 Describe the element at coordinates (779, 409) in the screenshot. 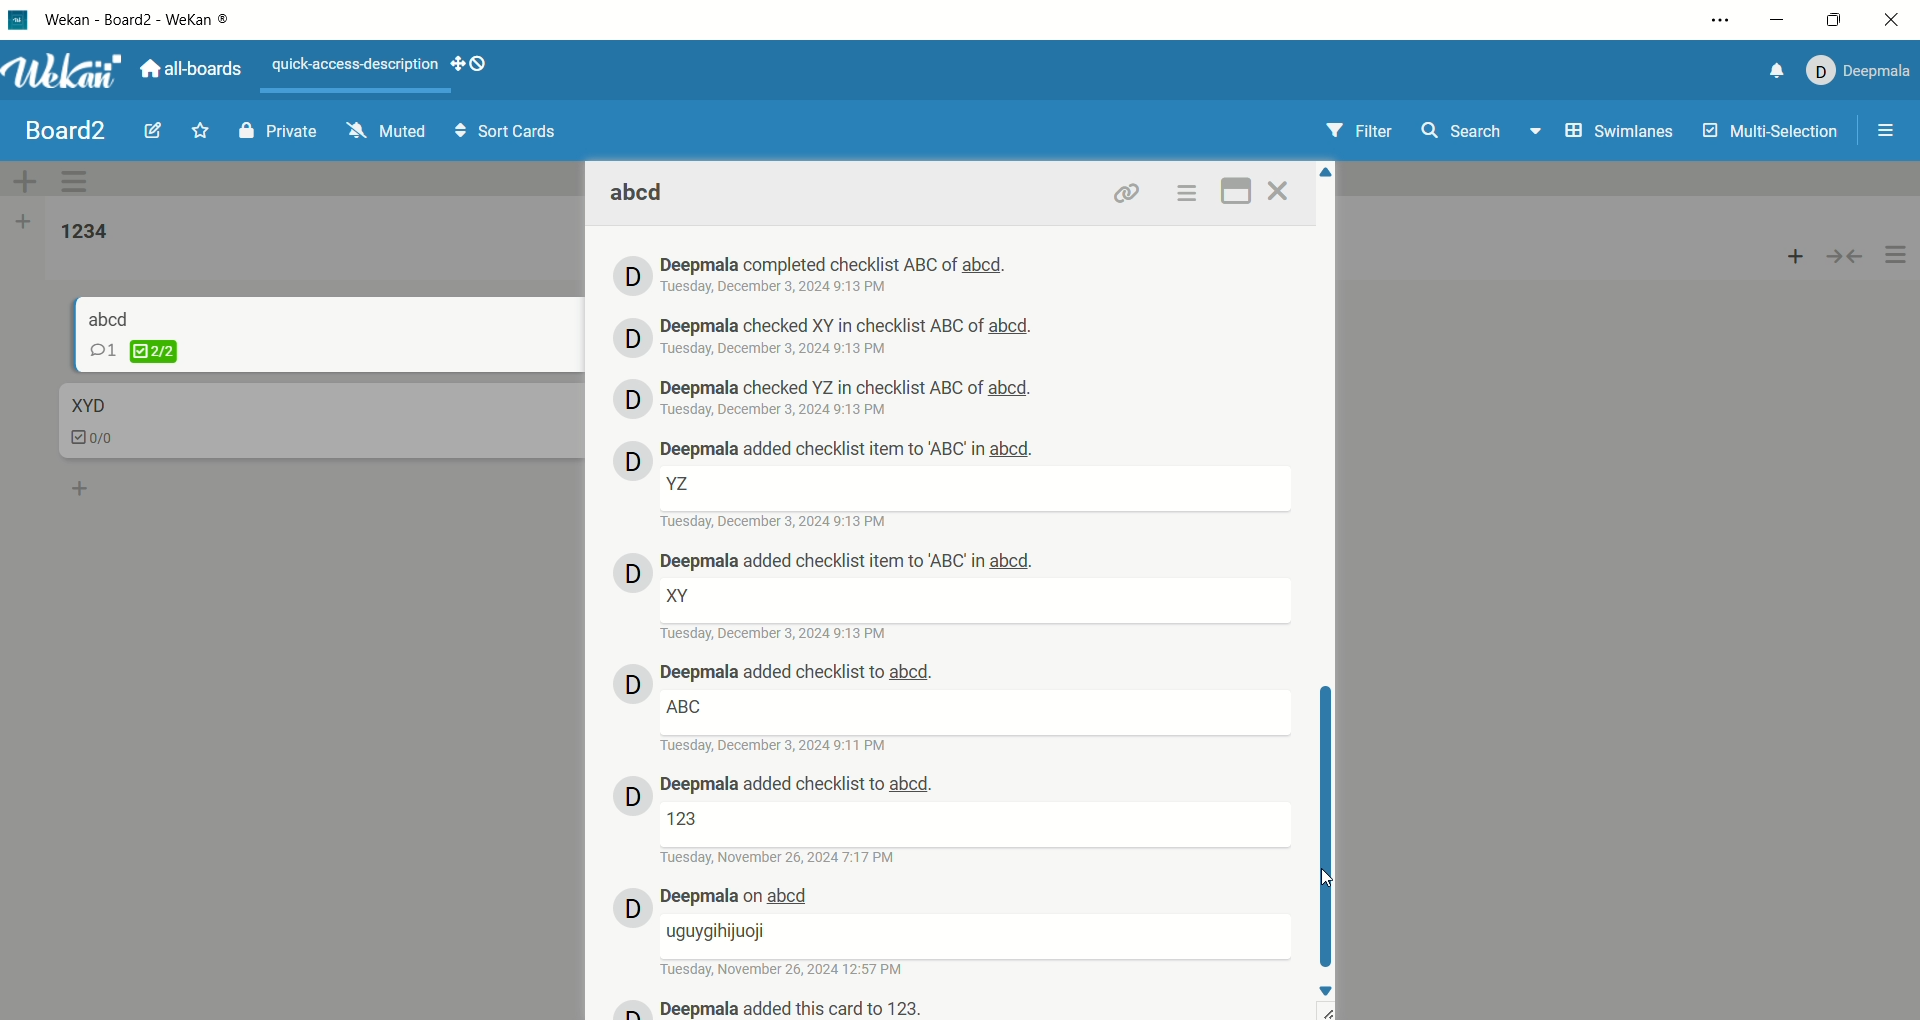

I see `date and time` at that location.